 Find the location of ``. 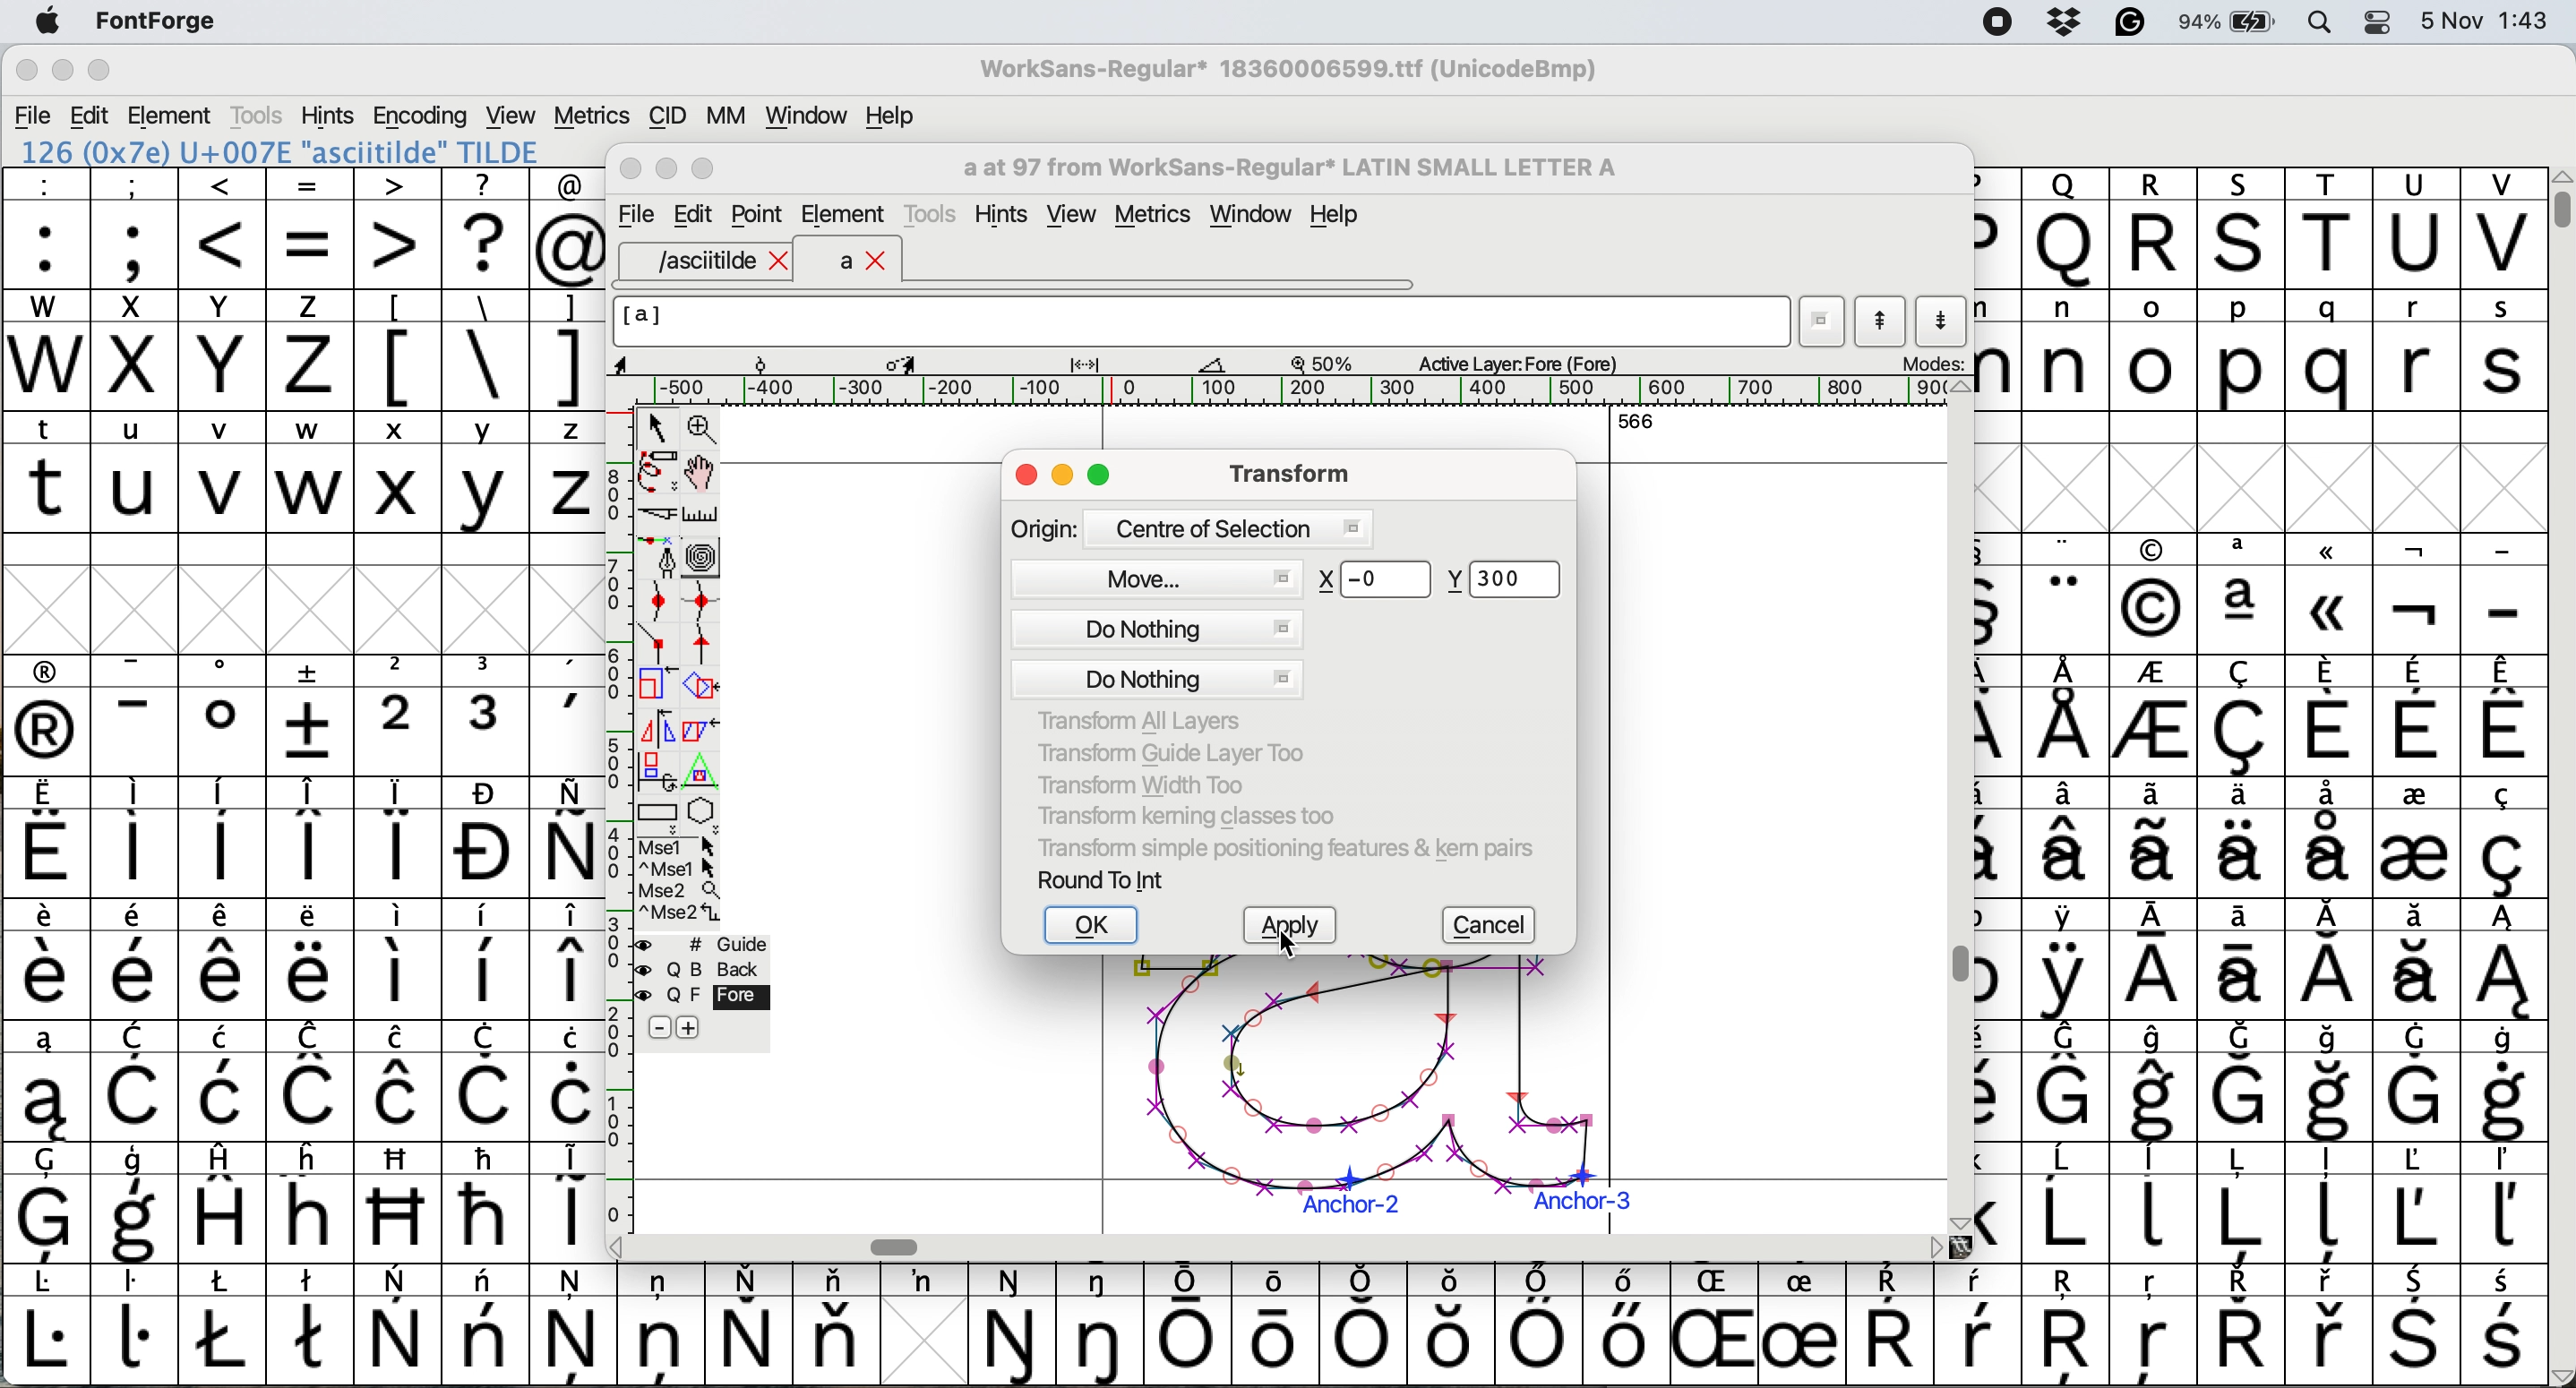

 is located at coordinates (2331, 593).